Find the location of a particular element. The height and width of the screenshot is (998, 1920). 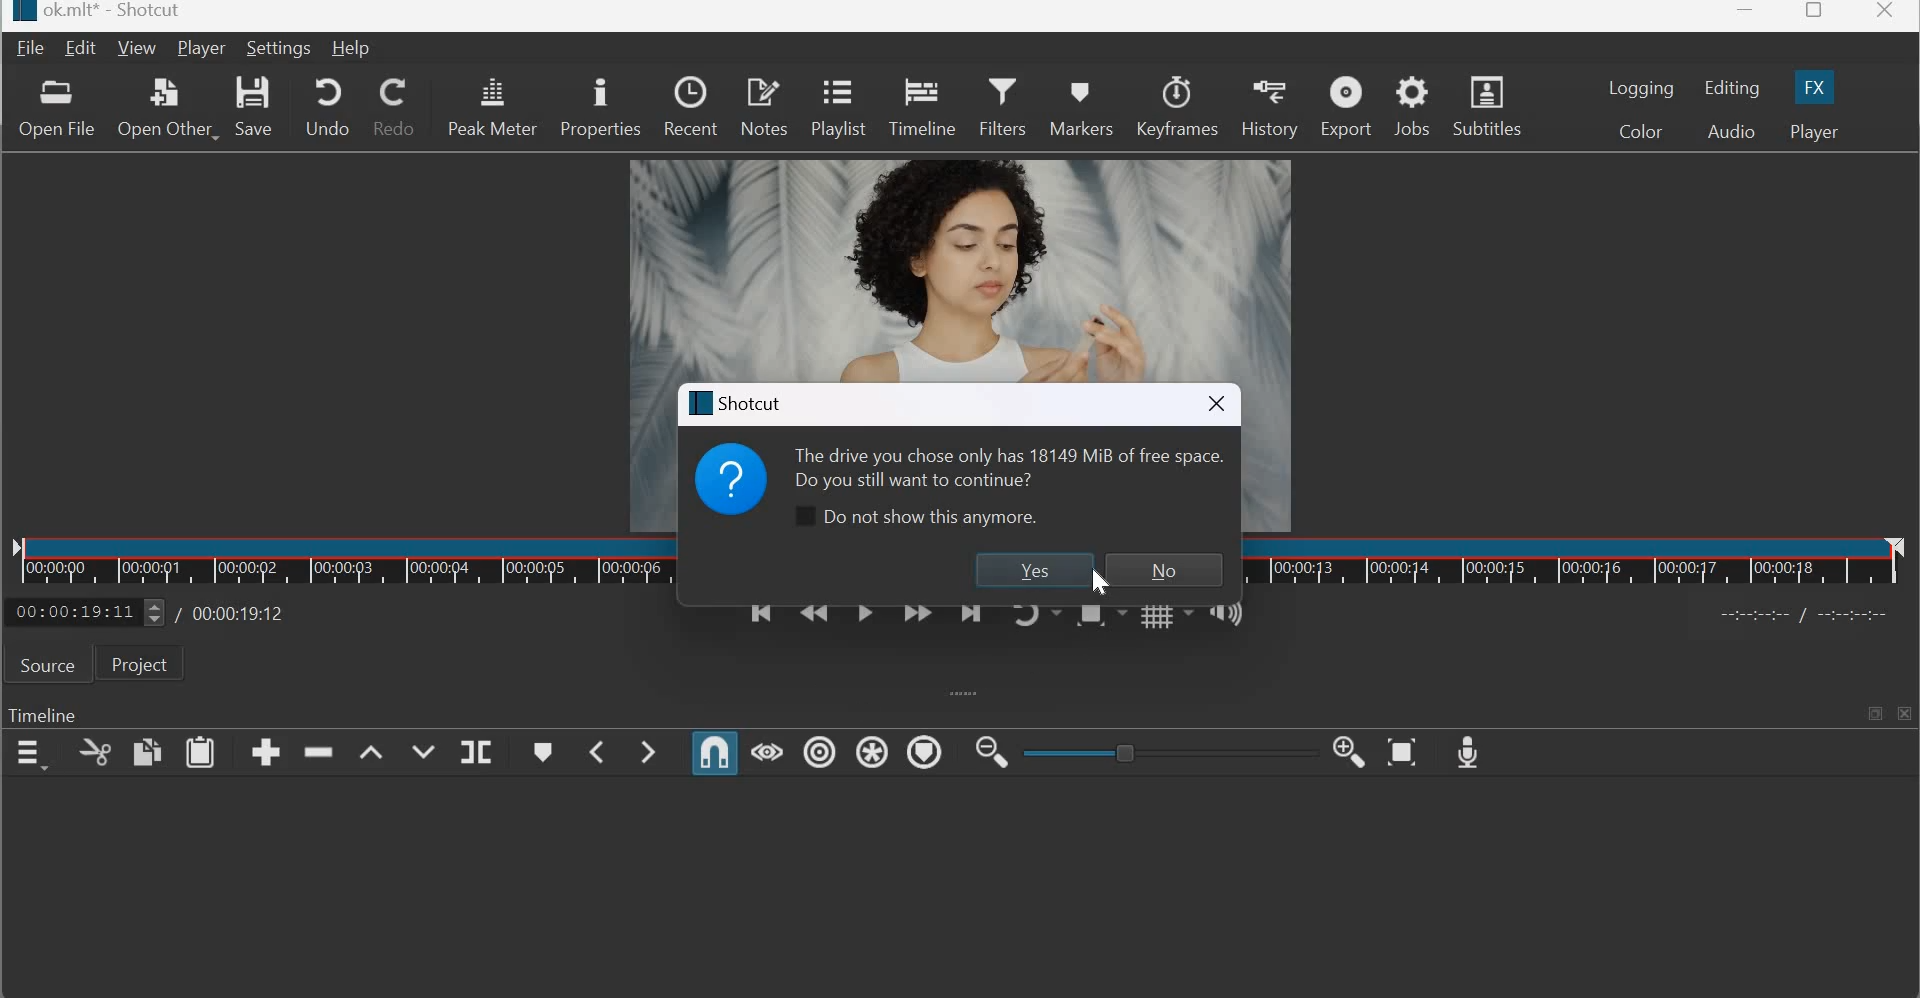

Toggle grid display on the player is located at coordinates (1167, 620).